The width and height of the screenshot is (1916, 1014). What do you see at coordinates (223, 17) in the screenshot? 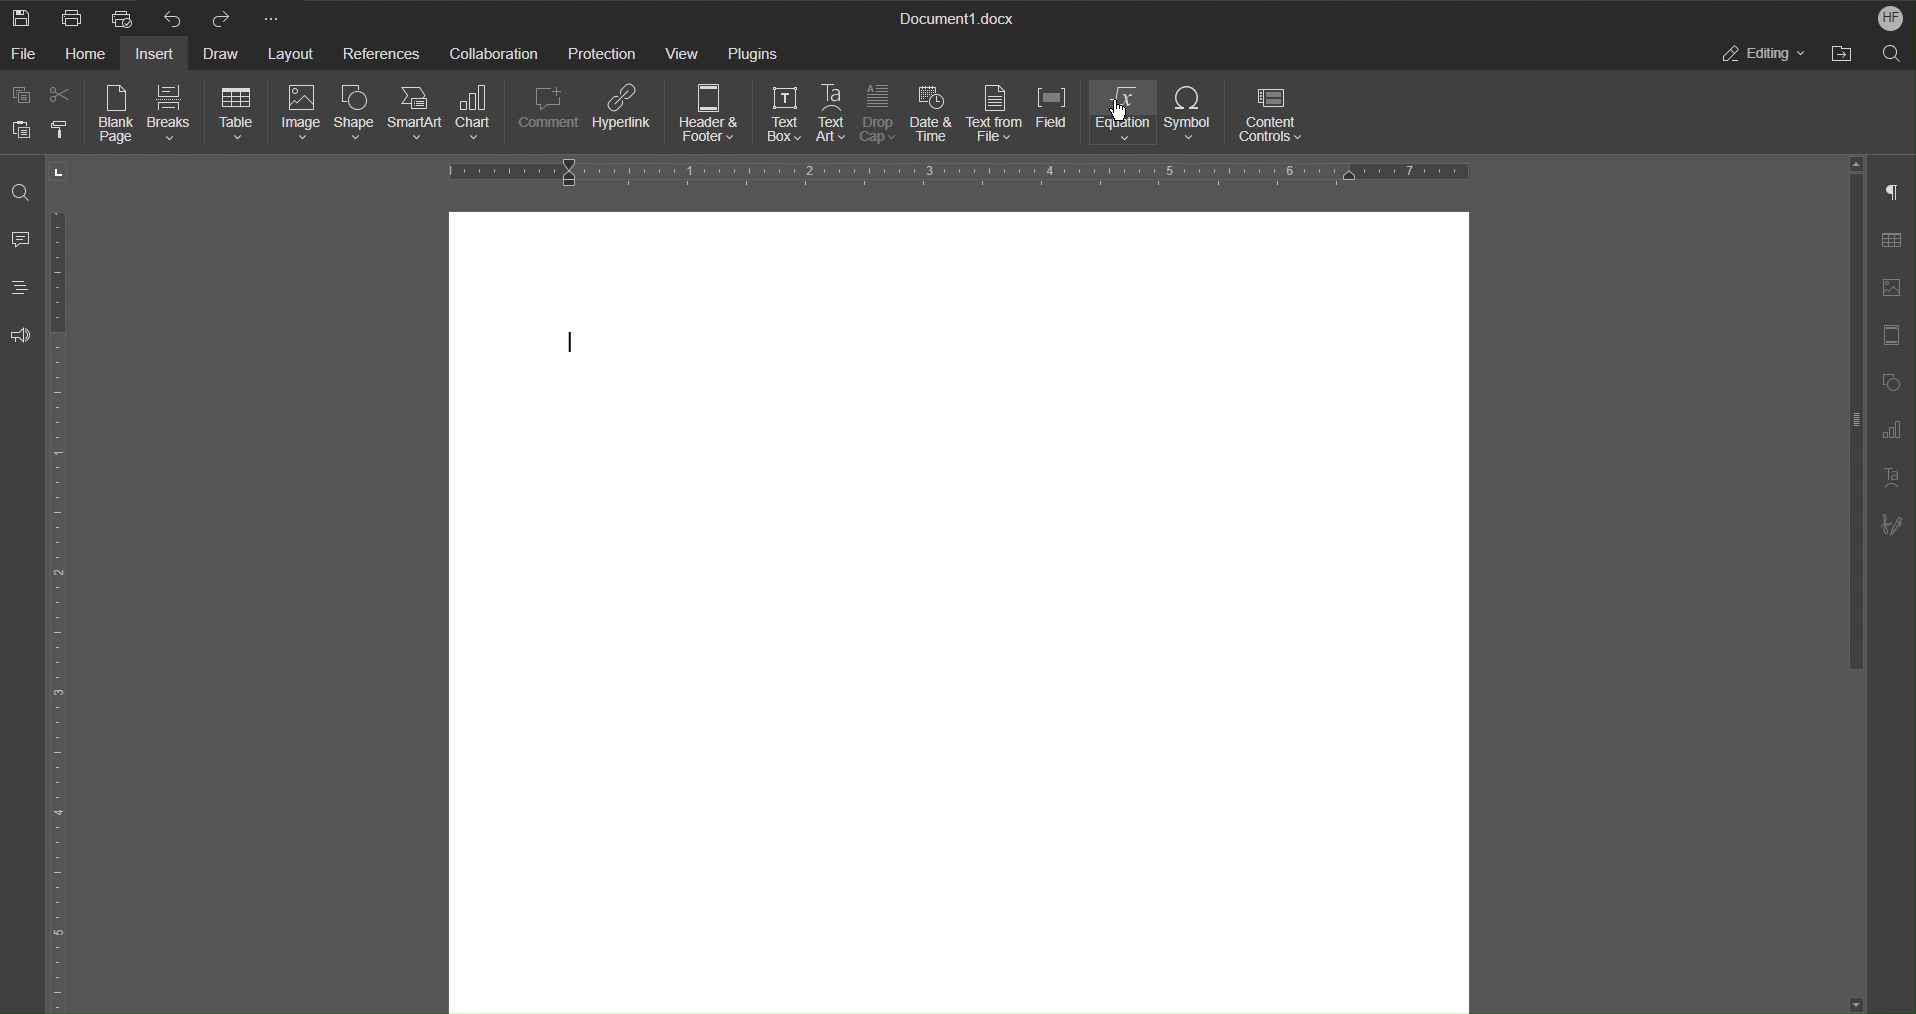
I see `Redo` at bounding box center [223, 17].